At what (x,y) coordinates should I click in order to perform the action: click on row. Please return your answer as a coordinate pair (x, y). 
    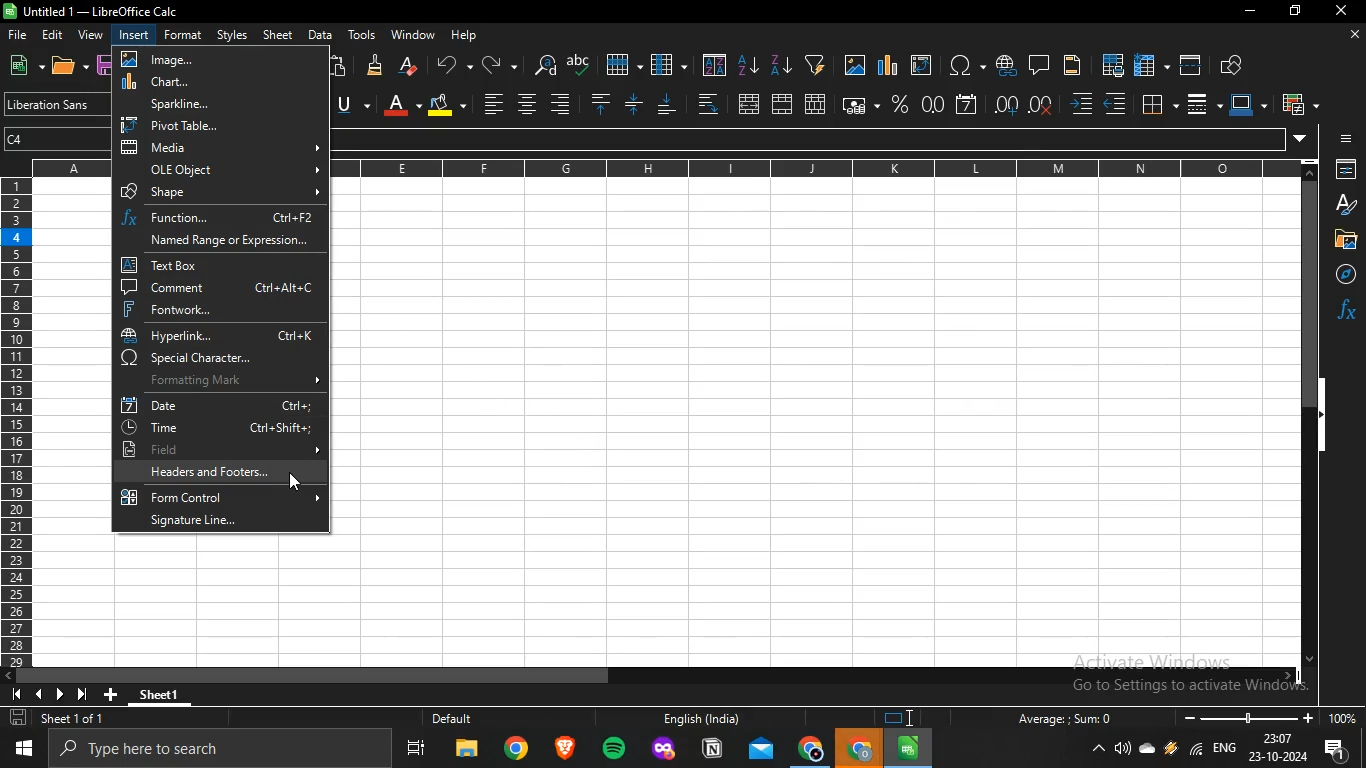
    Looking at the image, I should click on (15, 426).